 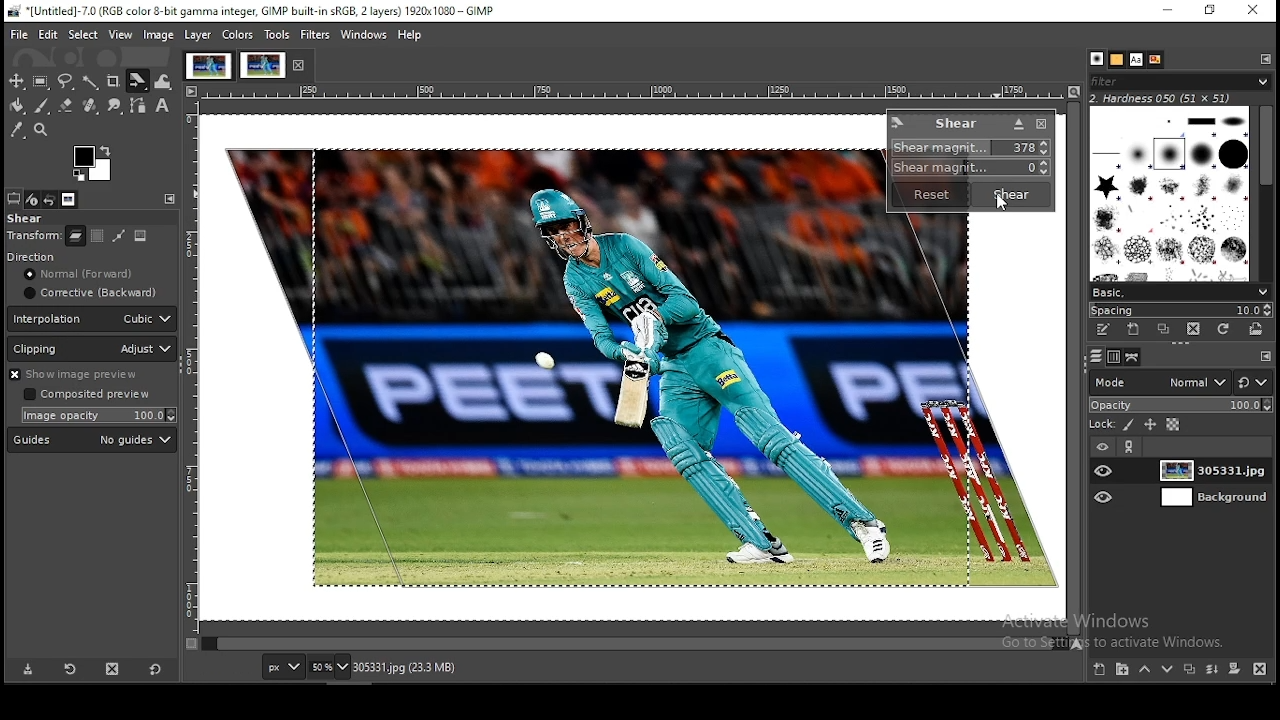 I want to click on transform, so click(x=34, y=237).